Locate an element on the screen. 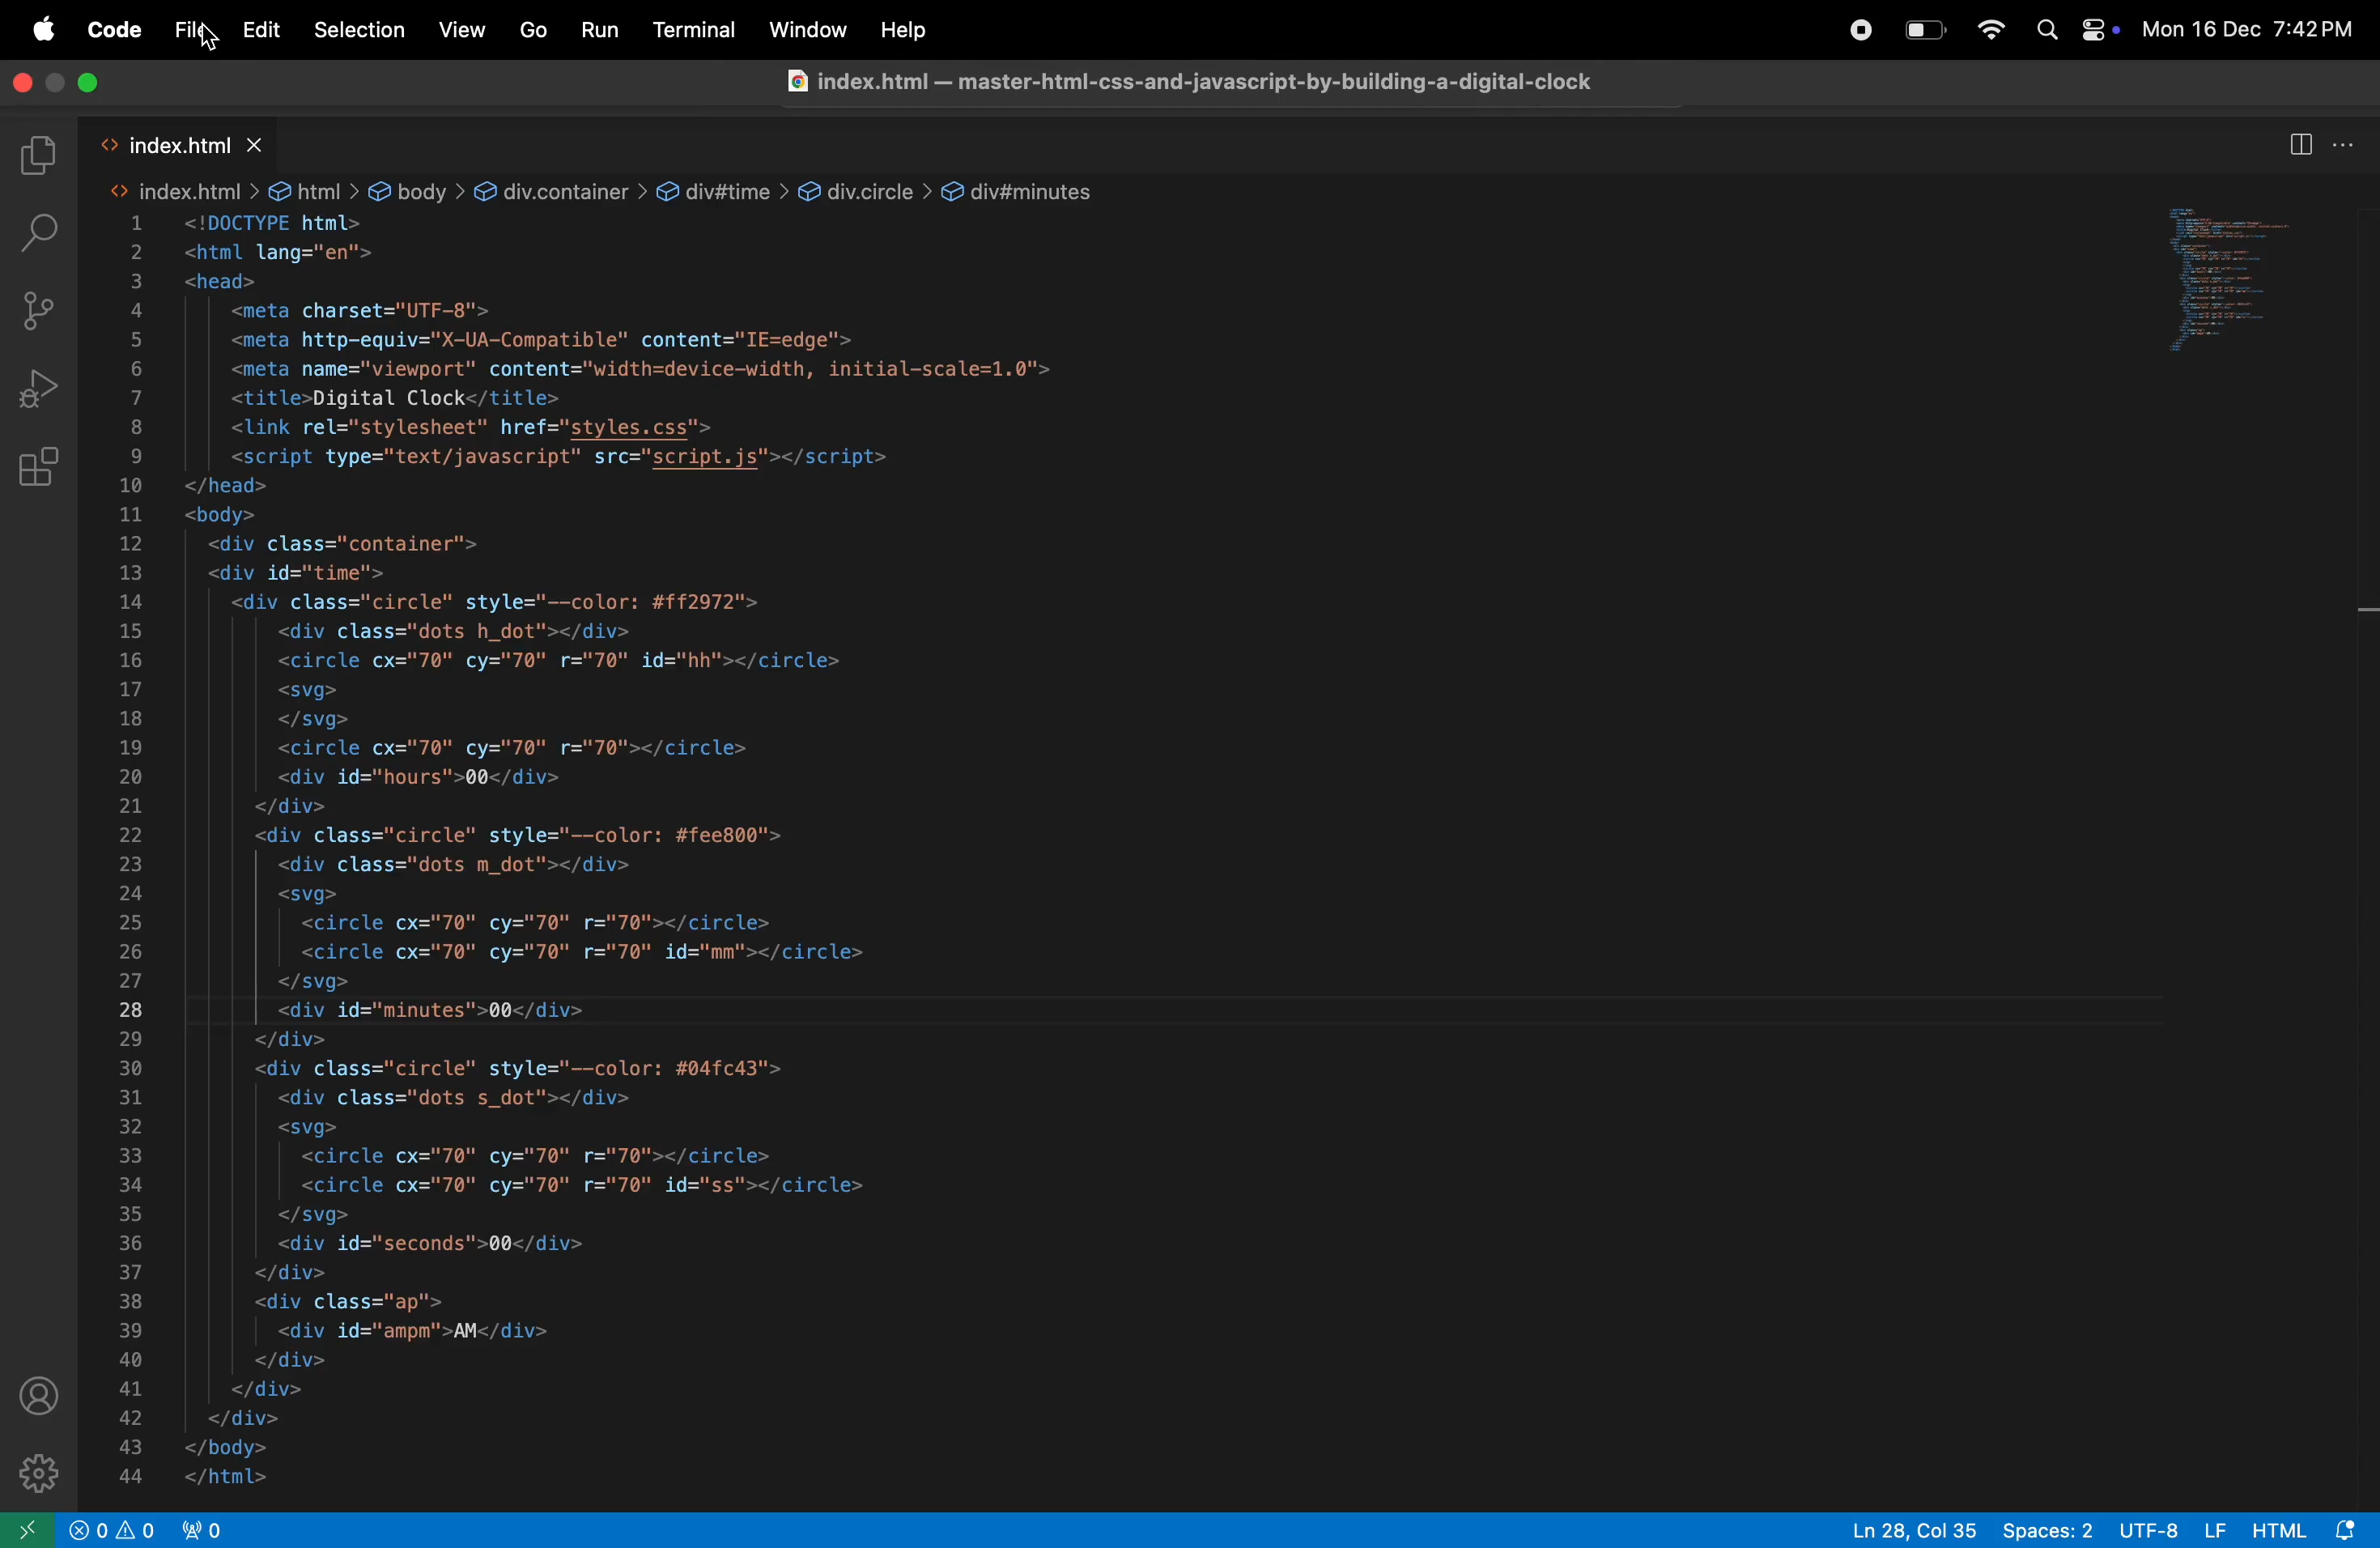  Line Number is located at coordinates (133, 856).